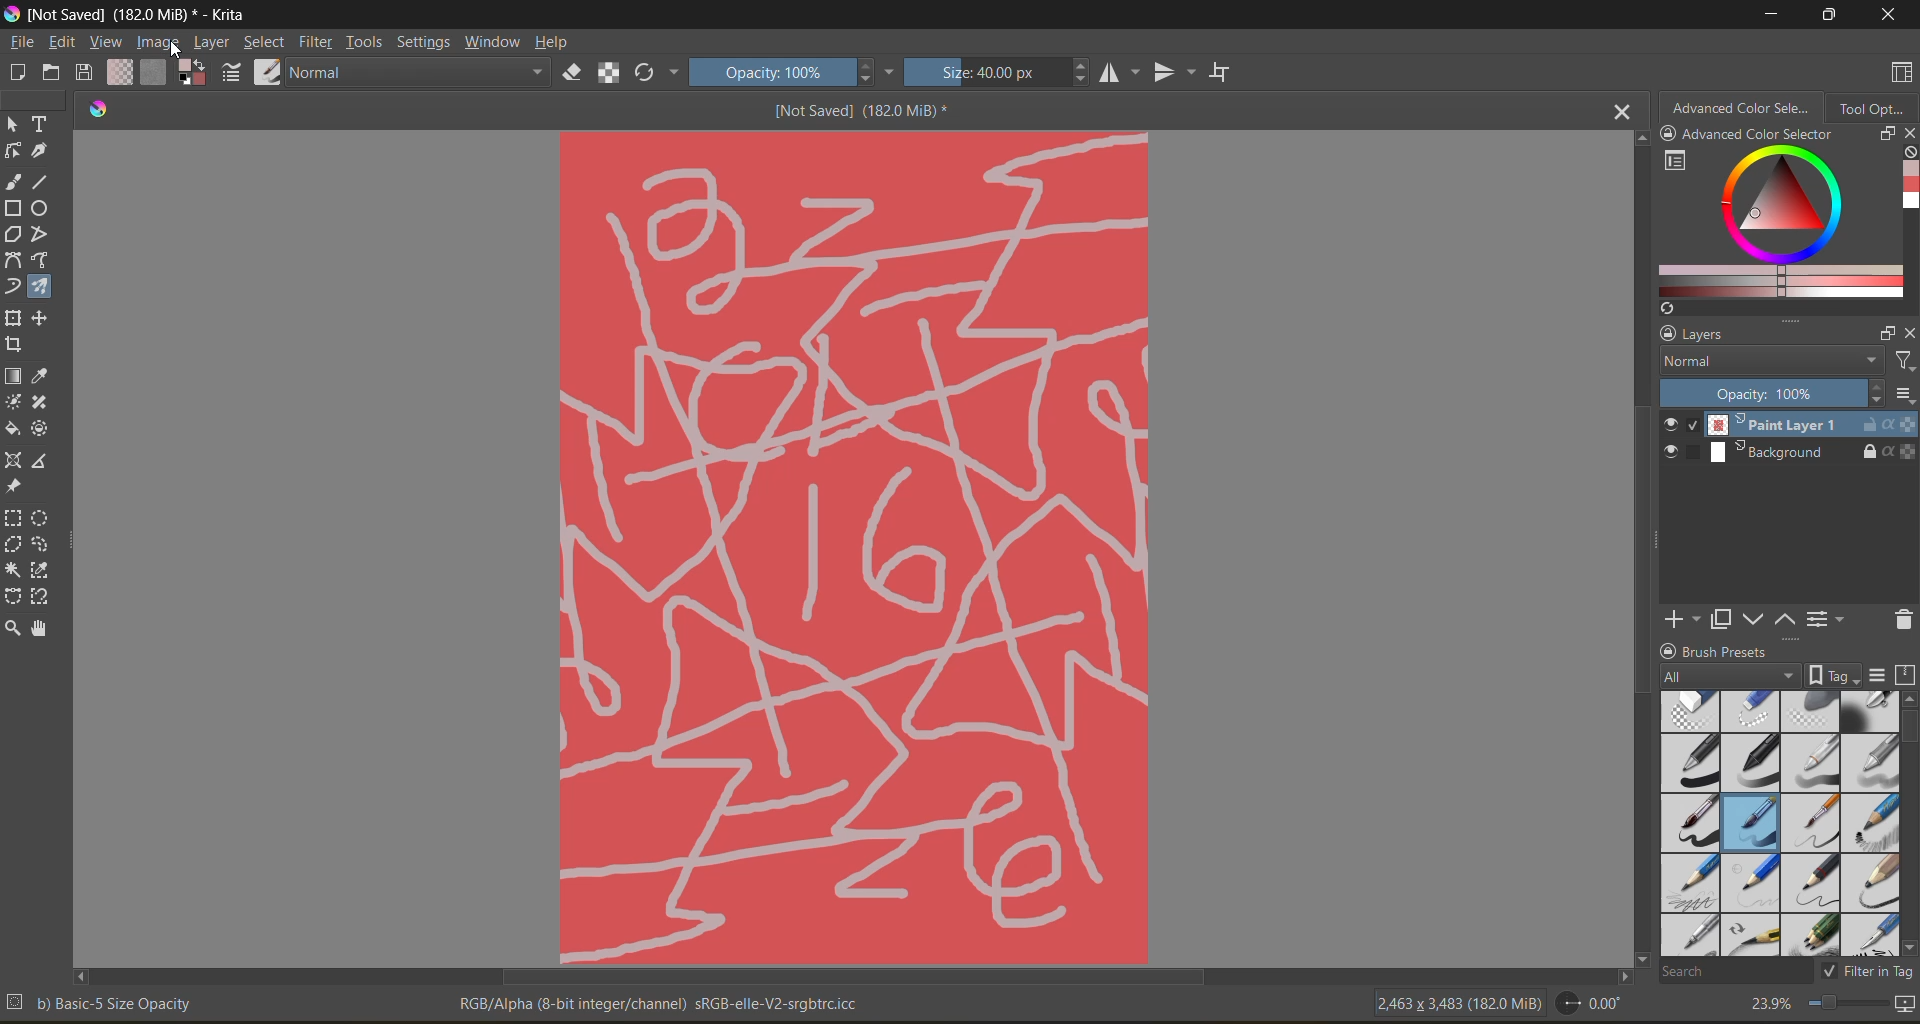 This screenshot has width=1920, height=1024. Describe the element at coordinates (1461, 1002) in the screenshot. I see `image metadata` at that location.